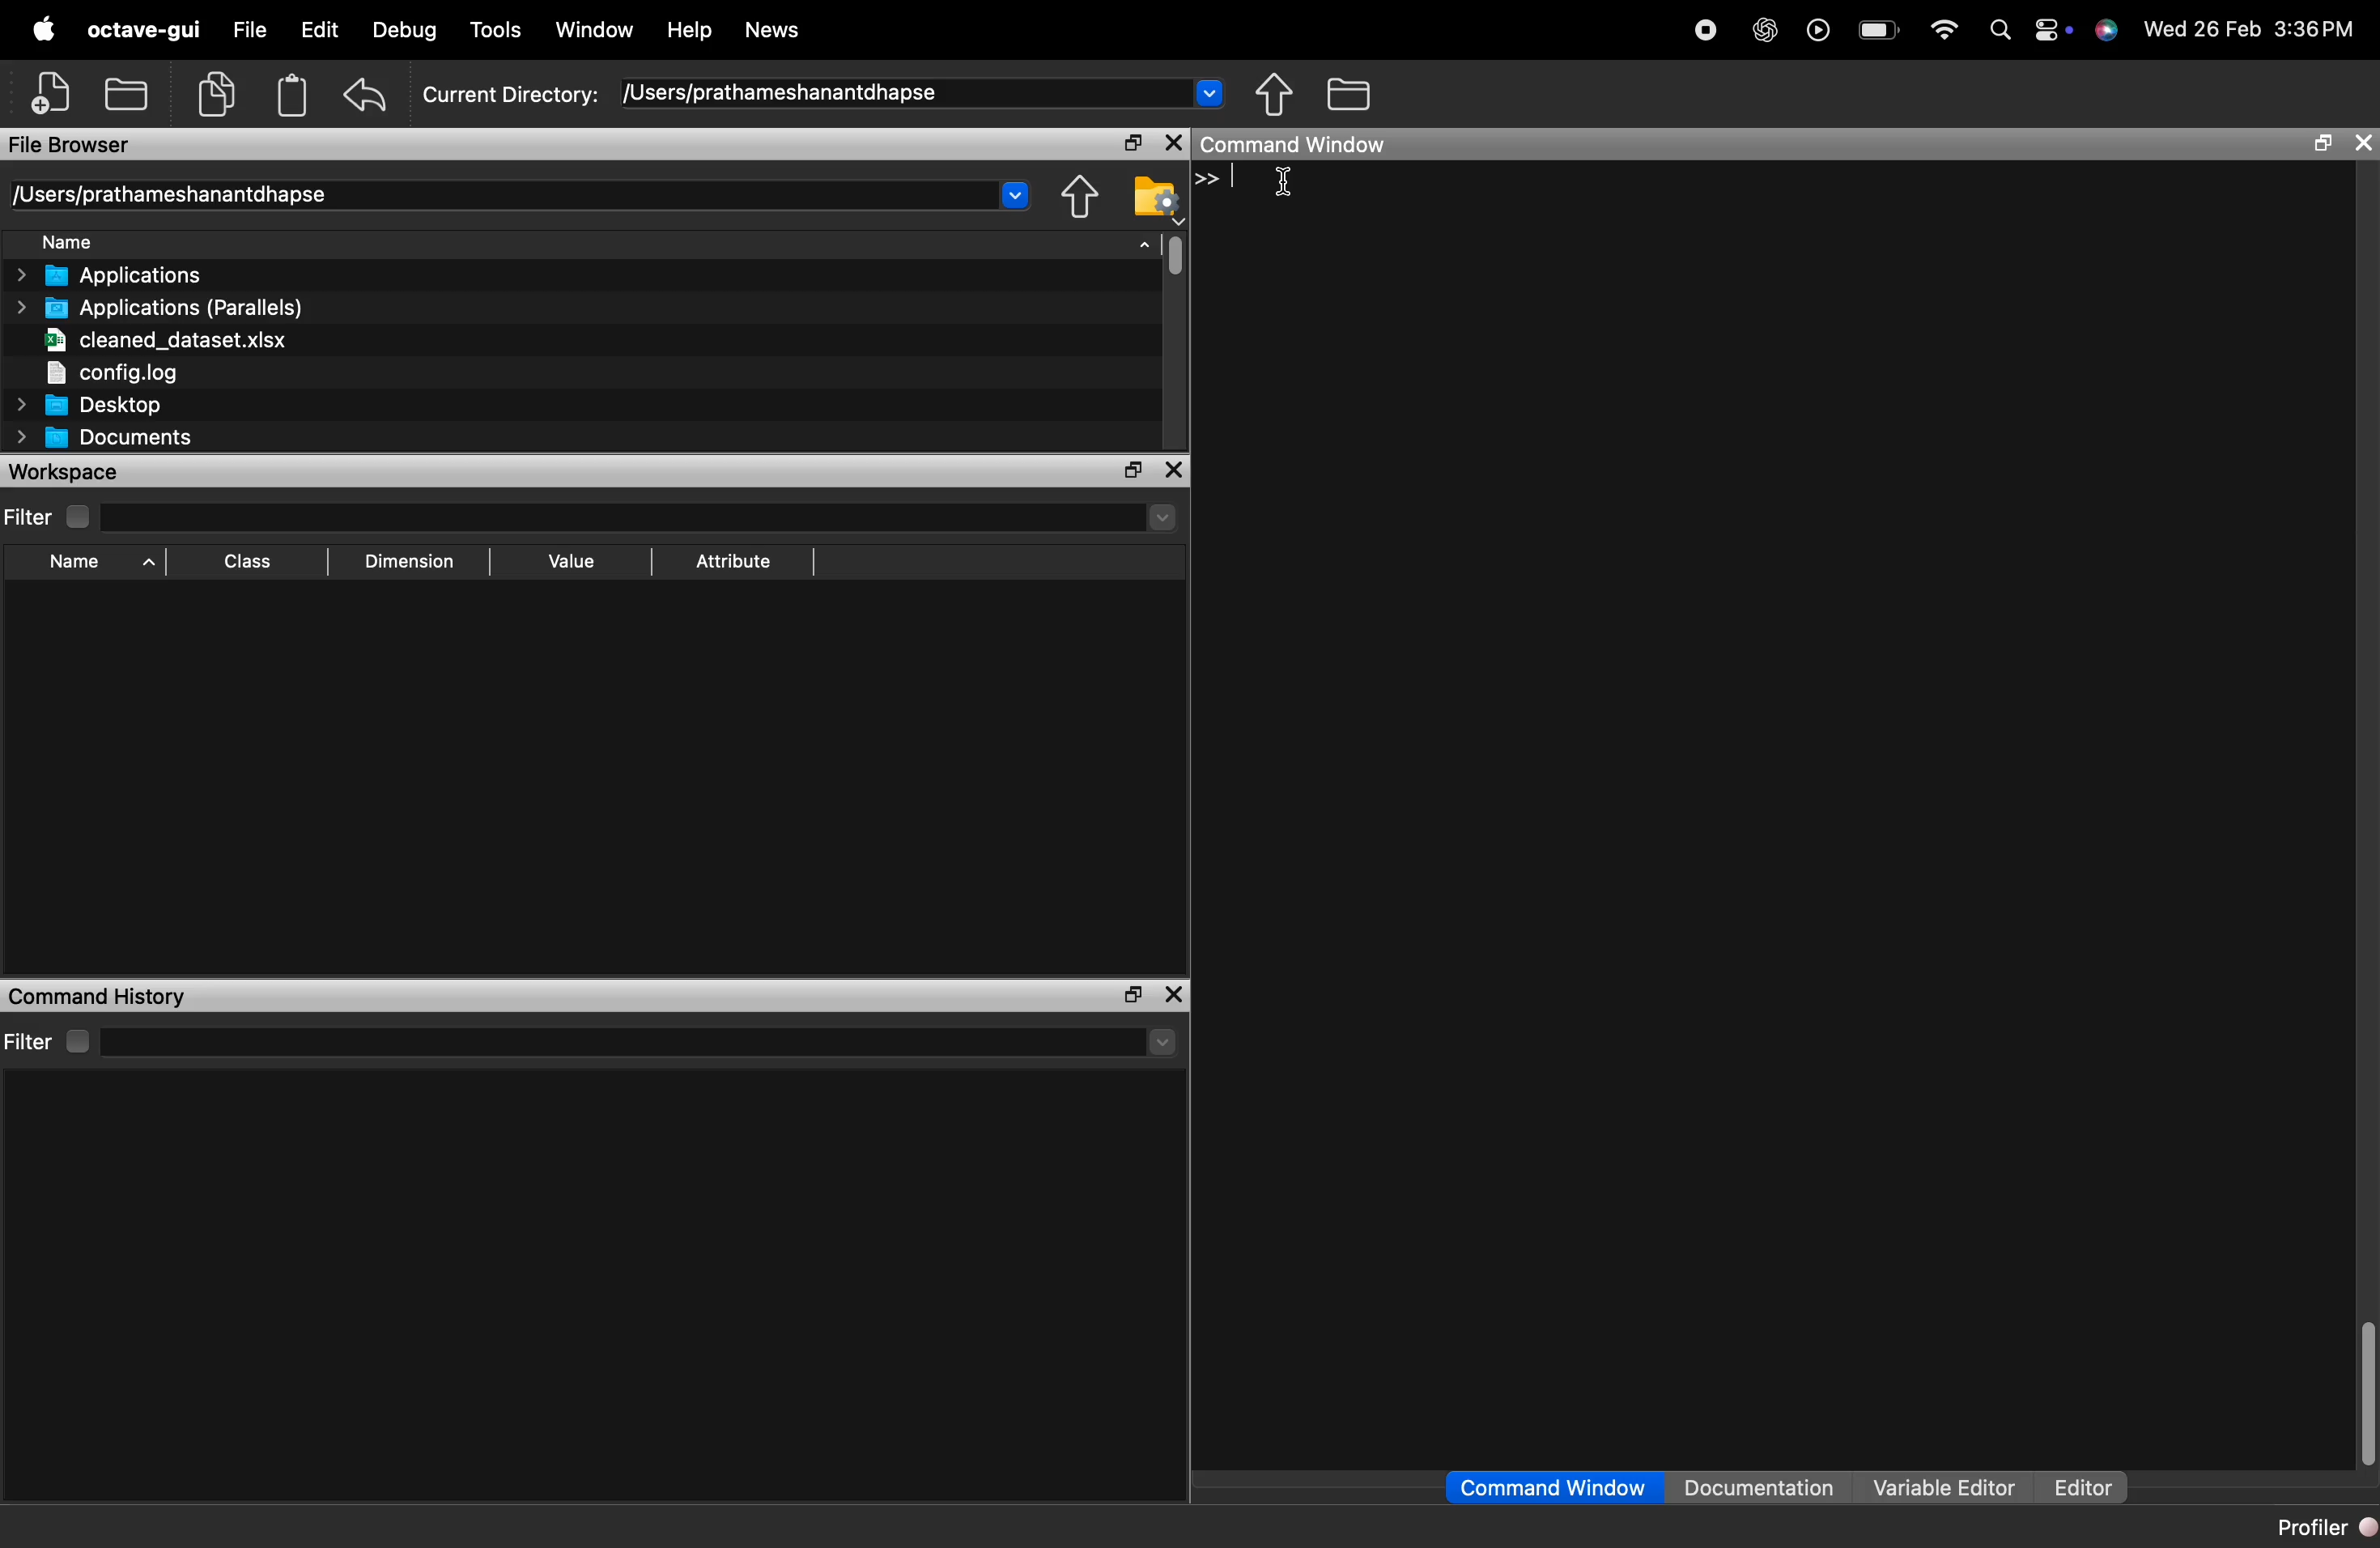  I want to click on Profiler, so click(2324, 1527).